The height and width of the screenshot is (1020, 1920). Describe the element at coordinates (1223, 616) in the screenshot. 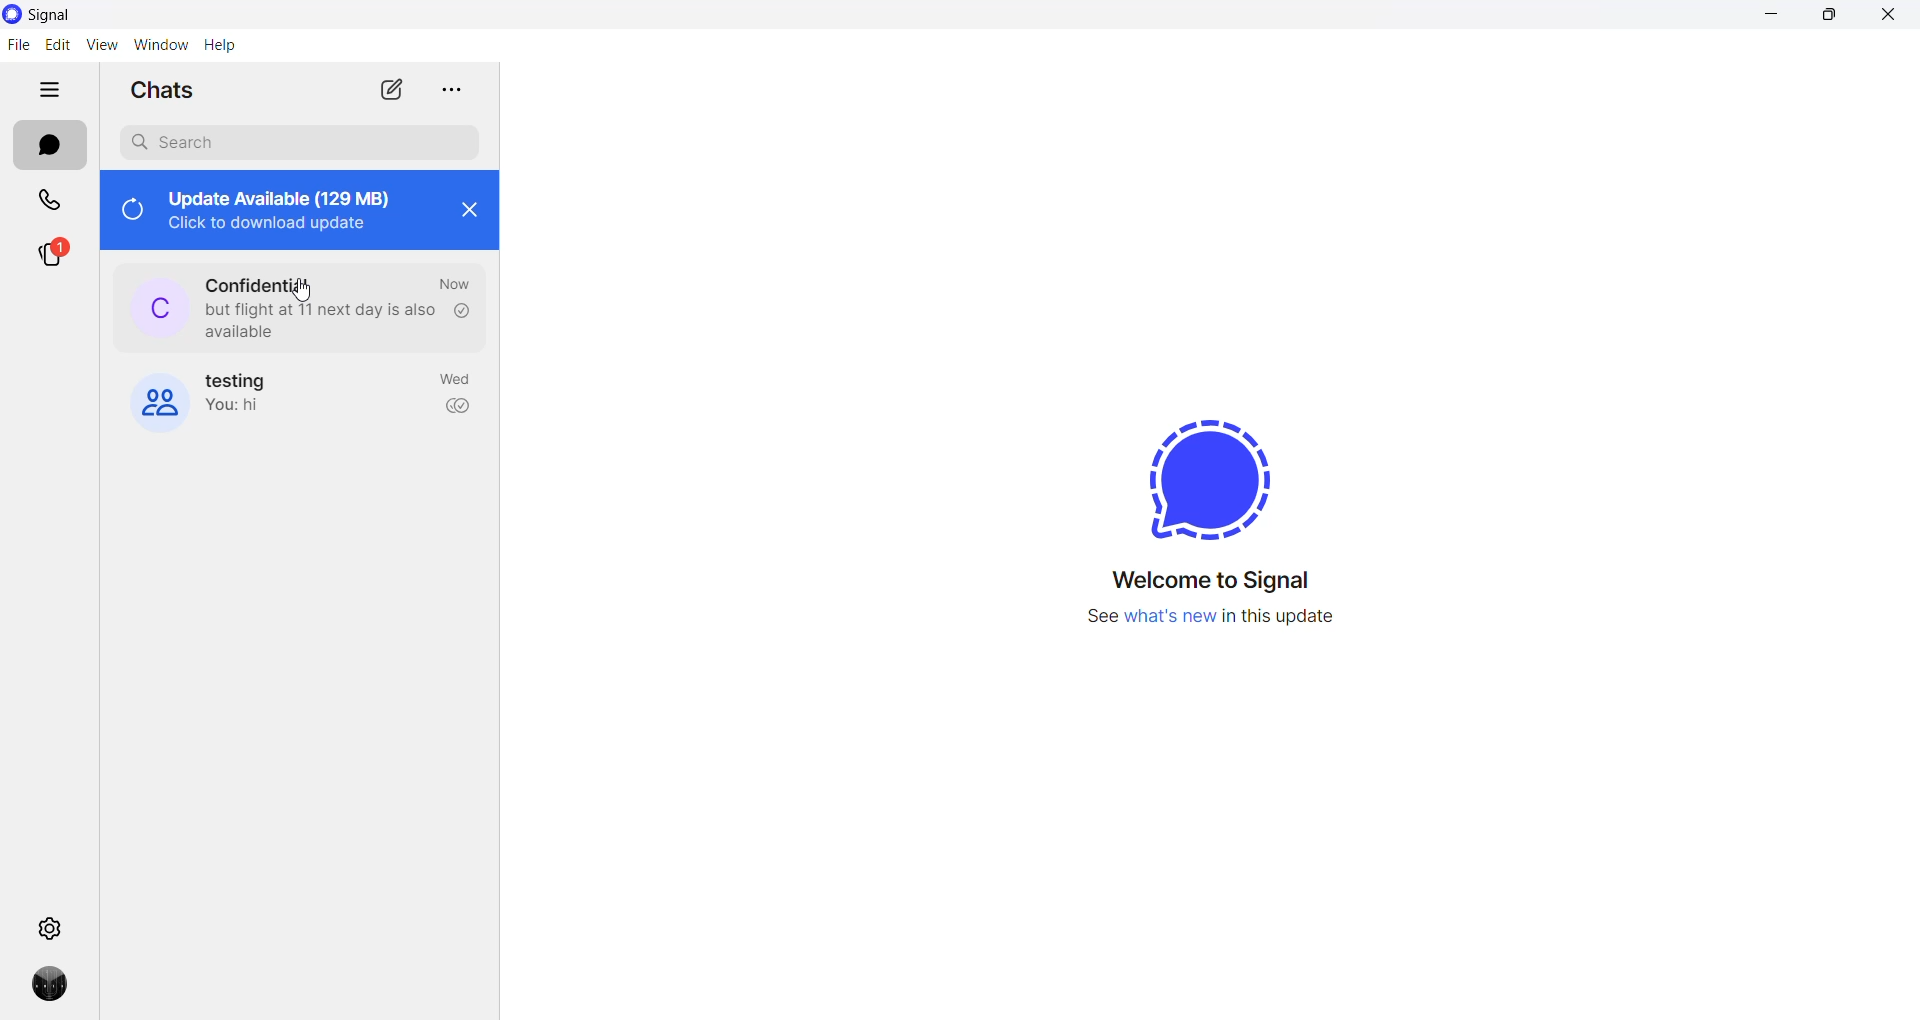

I see `update info` at that location.